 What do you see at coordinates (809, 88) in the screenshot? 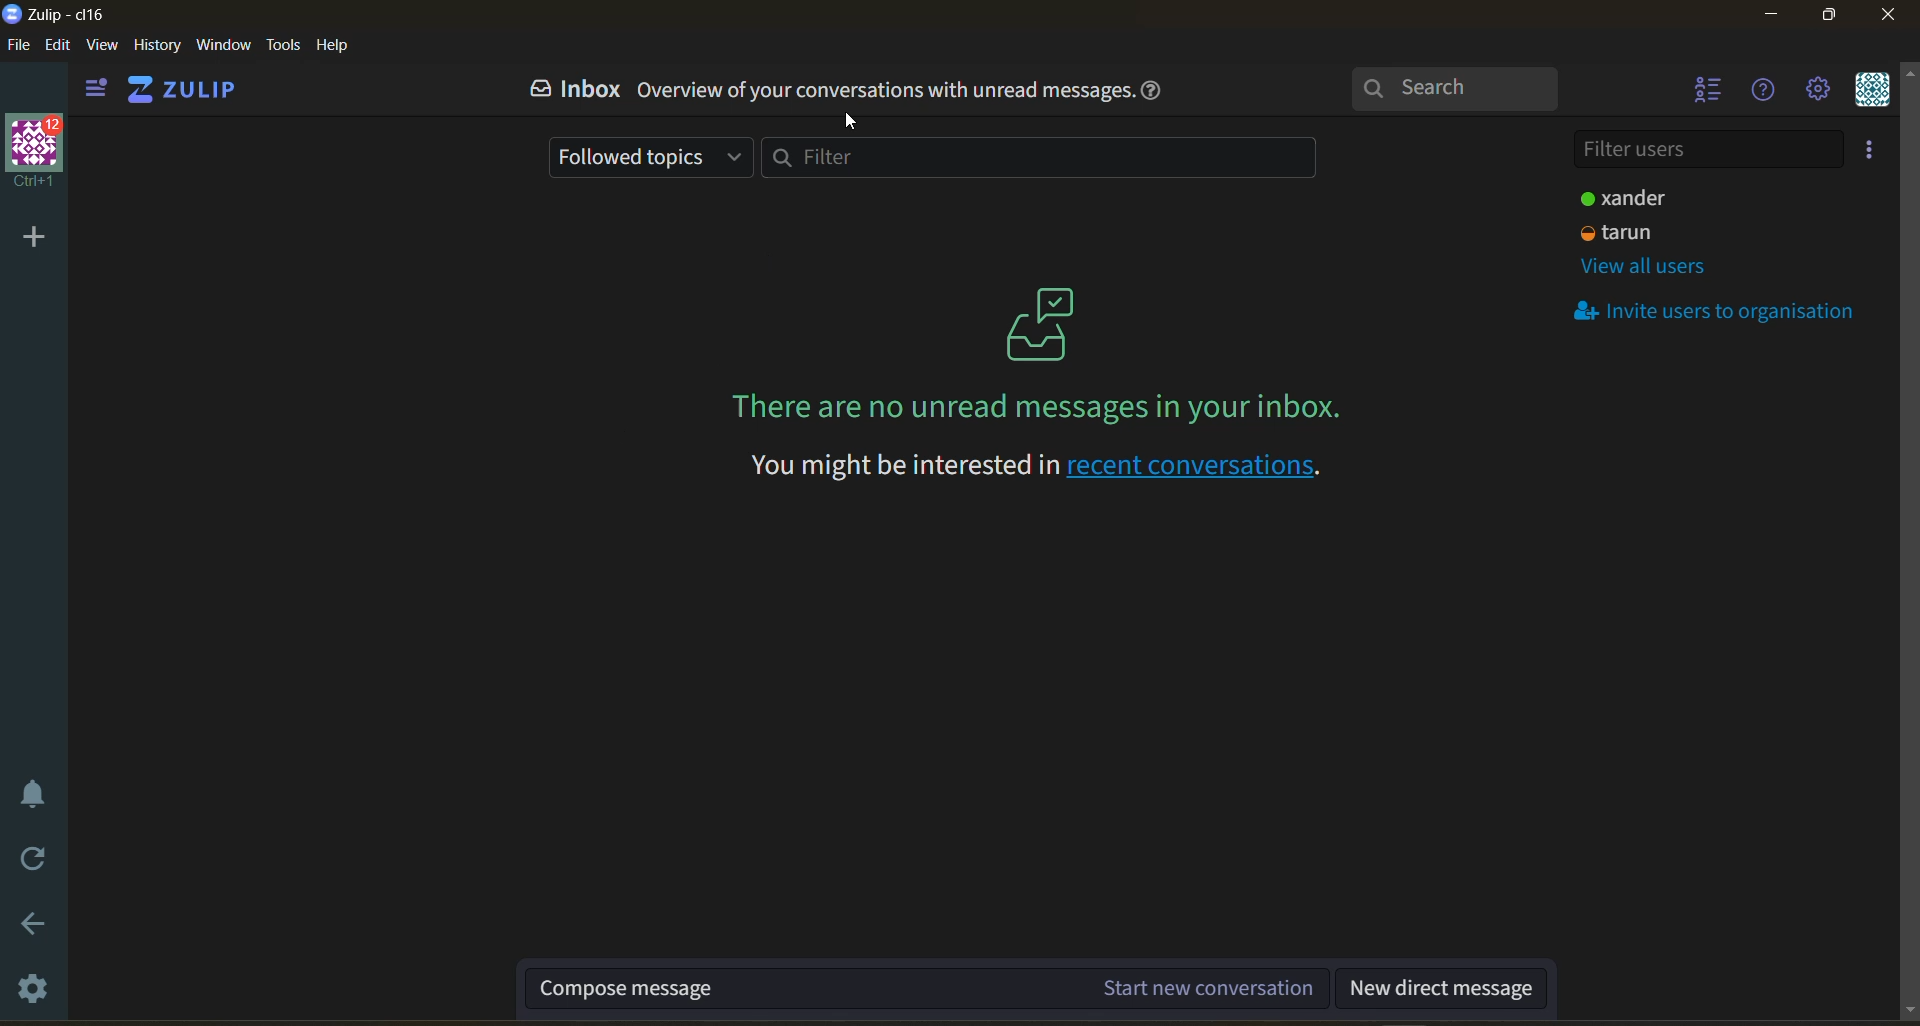
I see `inbox overview of your conversation with unread messages` at bounding box center [809, 88].